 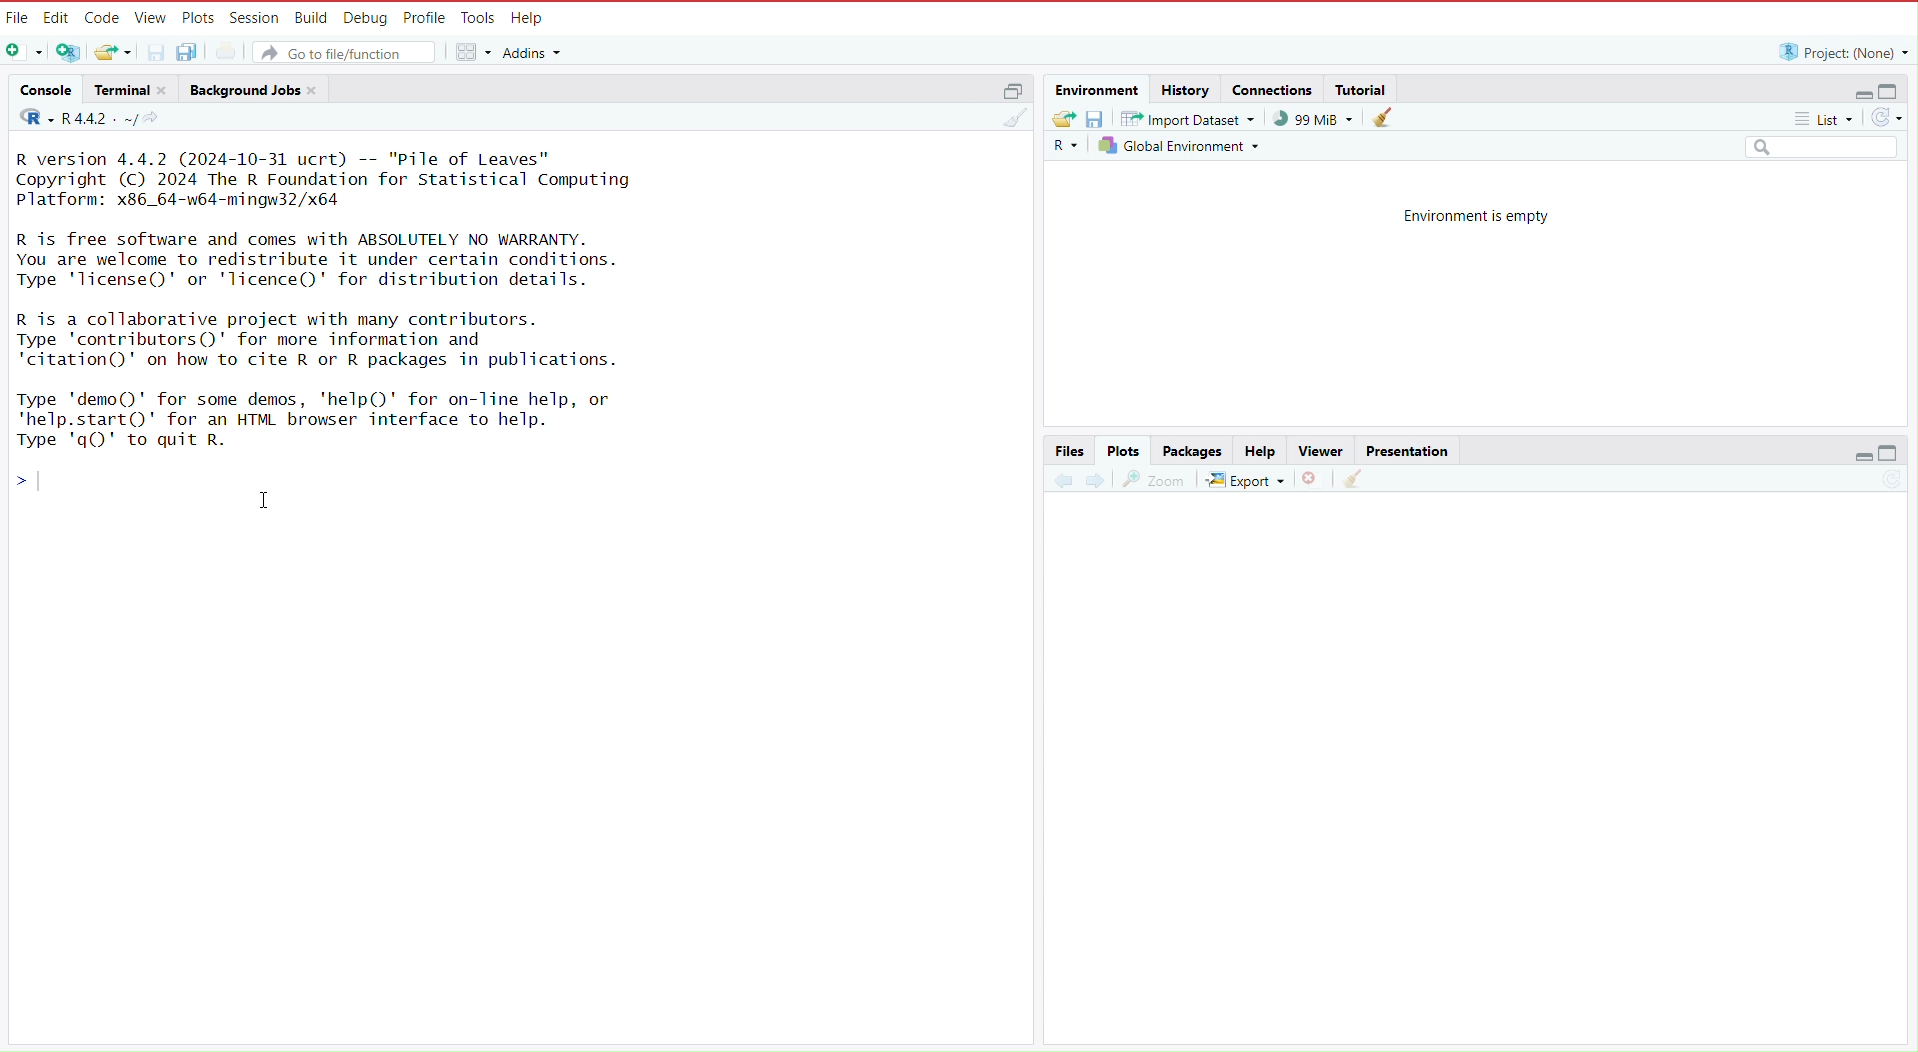 What do you see at coordinates (328, 258) in the screenshot?
I see `R is free software and comes with ABSOLUTELY NO WARRANTY.
You are welcome to redistribute it under certain conditions.
Type 'license()' or 'Ticence()' for distribution details.` at bounding box center [328, 258].